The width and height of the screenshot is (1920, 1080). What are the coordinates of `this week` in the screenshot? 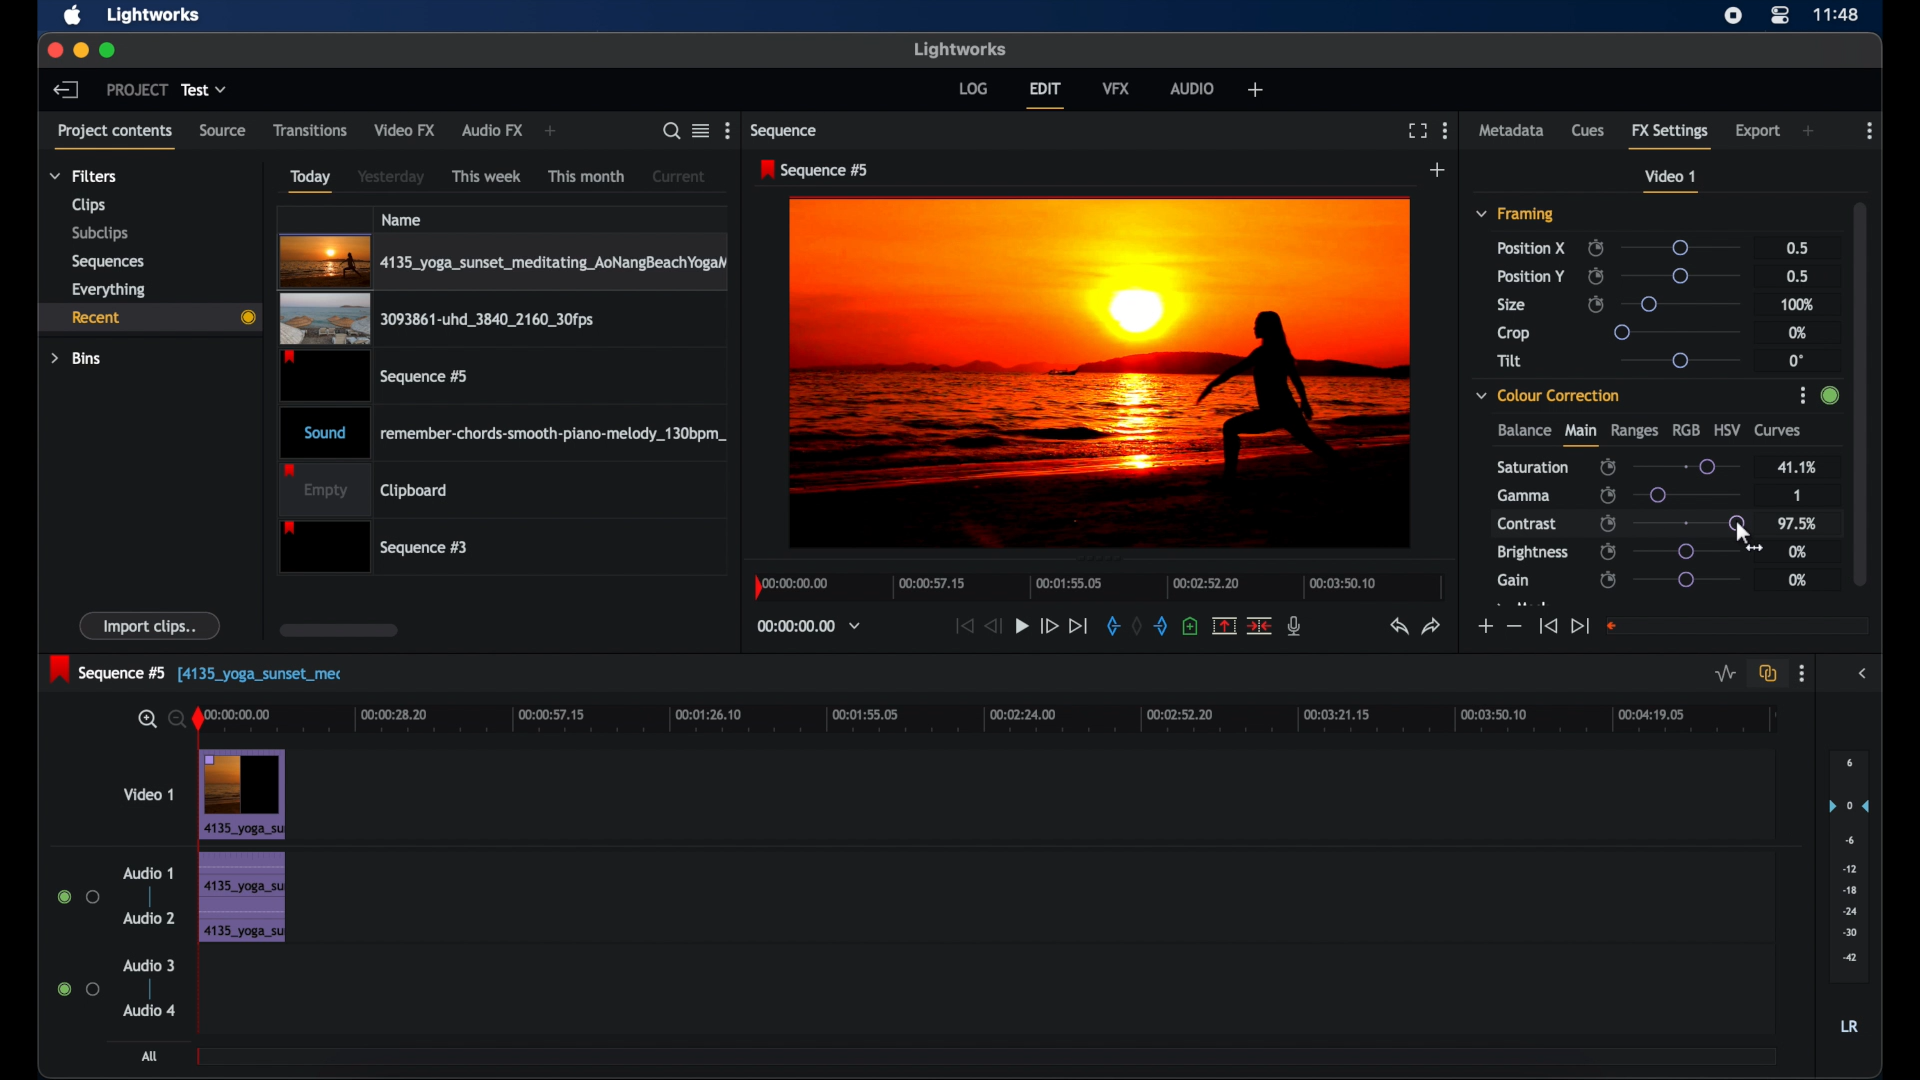 It's located at (488, 175).